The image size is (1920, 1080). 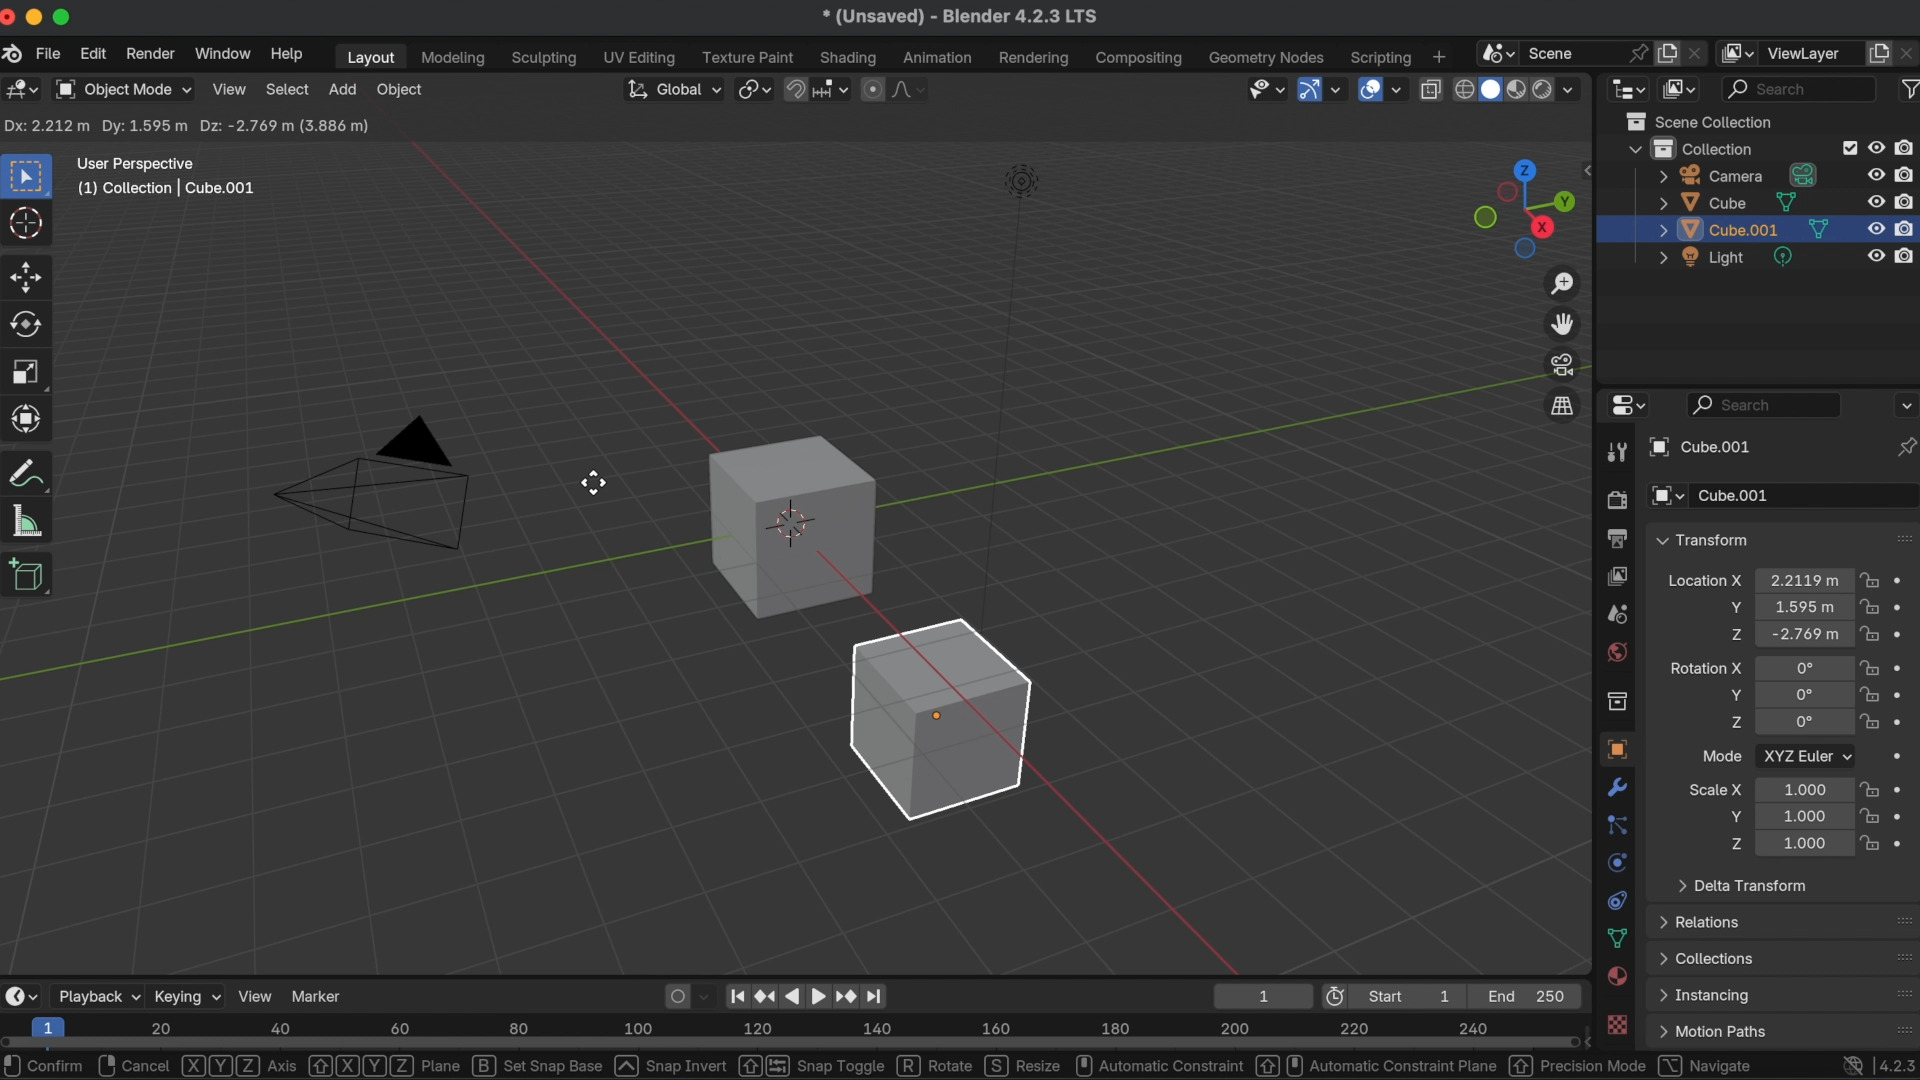 What do you see at coordinates (1907, 87) in the screenshot?
I see `filter icon` at bounding box center [1907, 87].